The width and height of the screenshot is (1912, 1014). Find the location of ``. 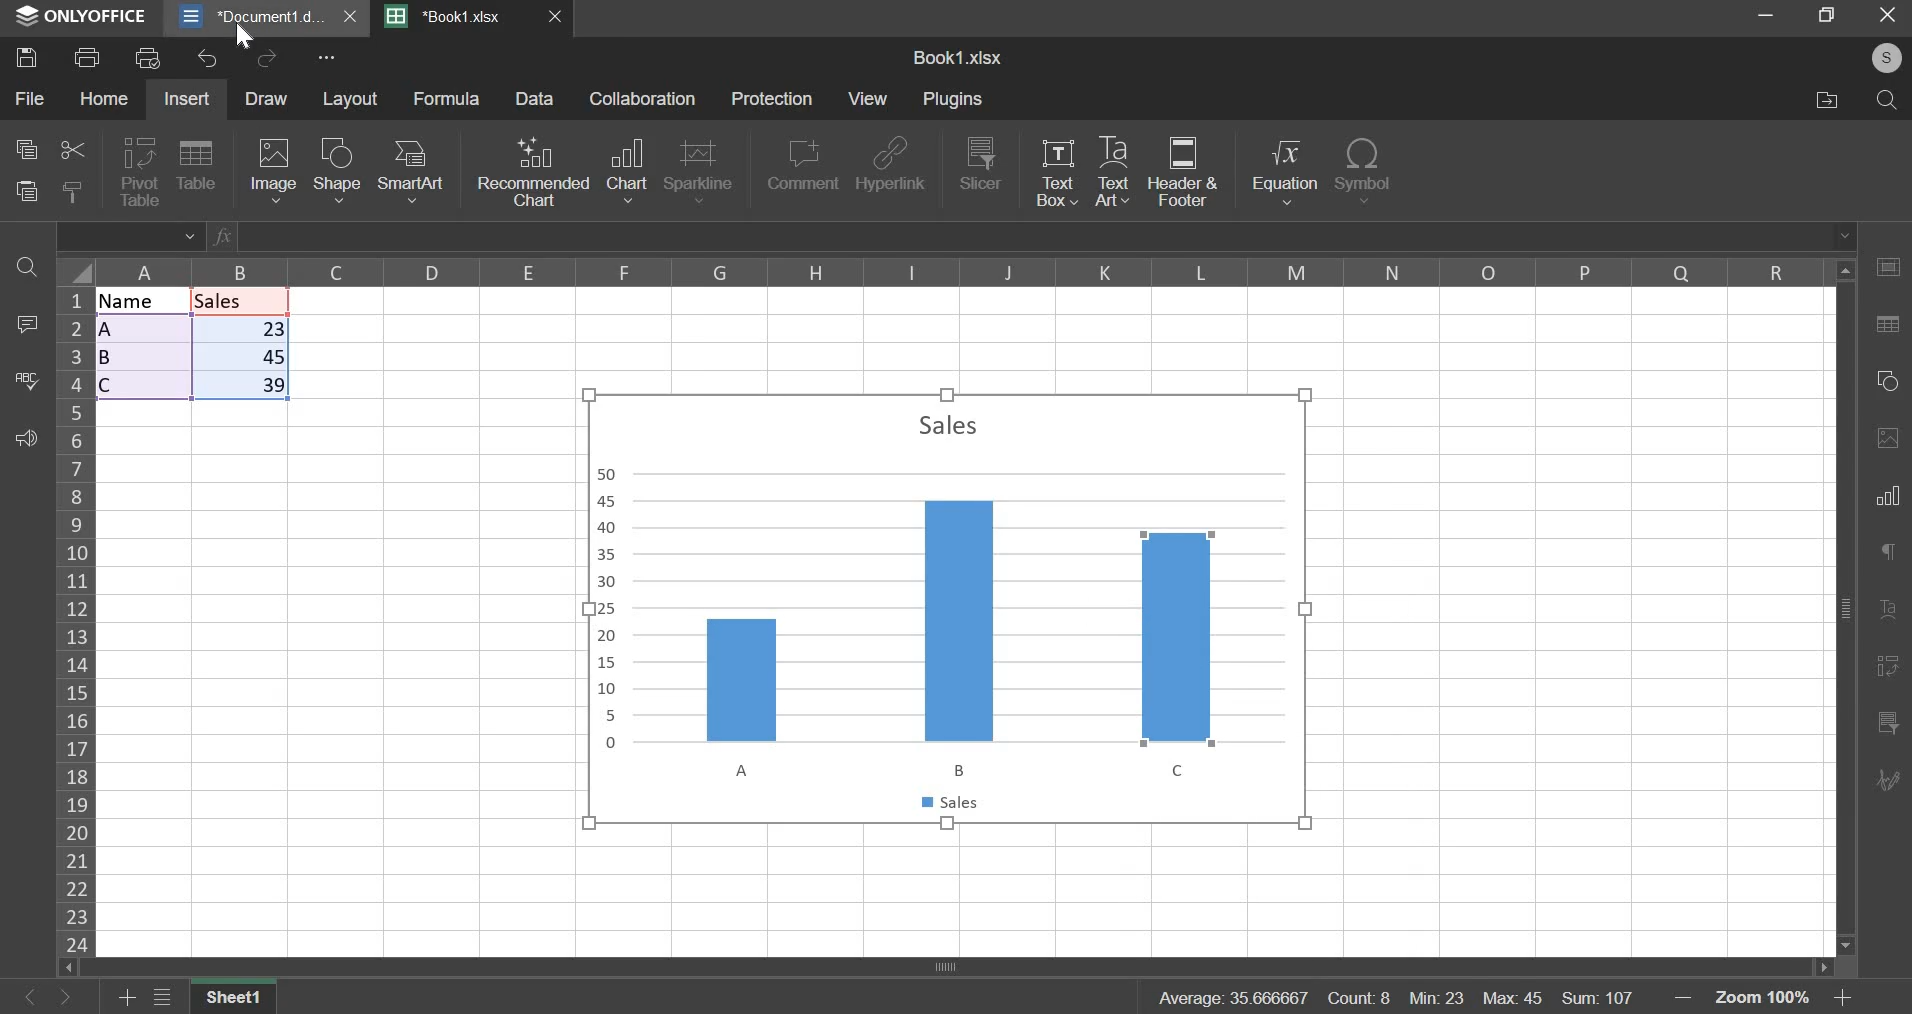

 is located at coordinates (55, 997).